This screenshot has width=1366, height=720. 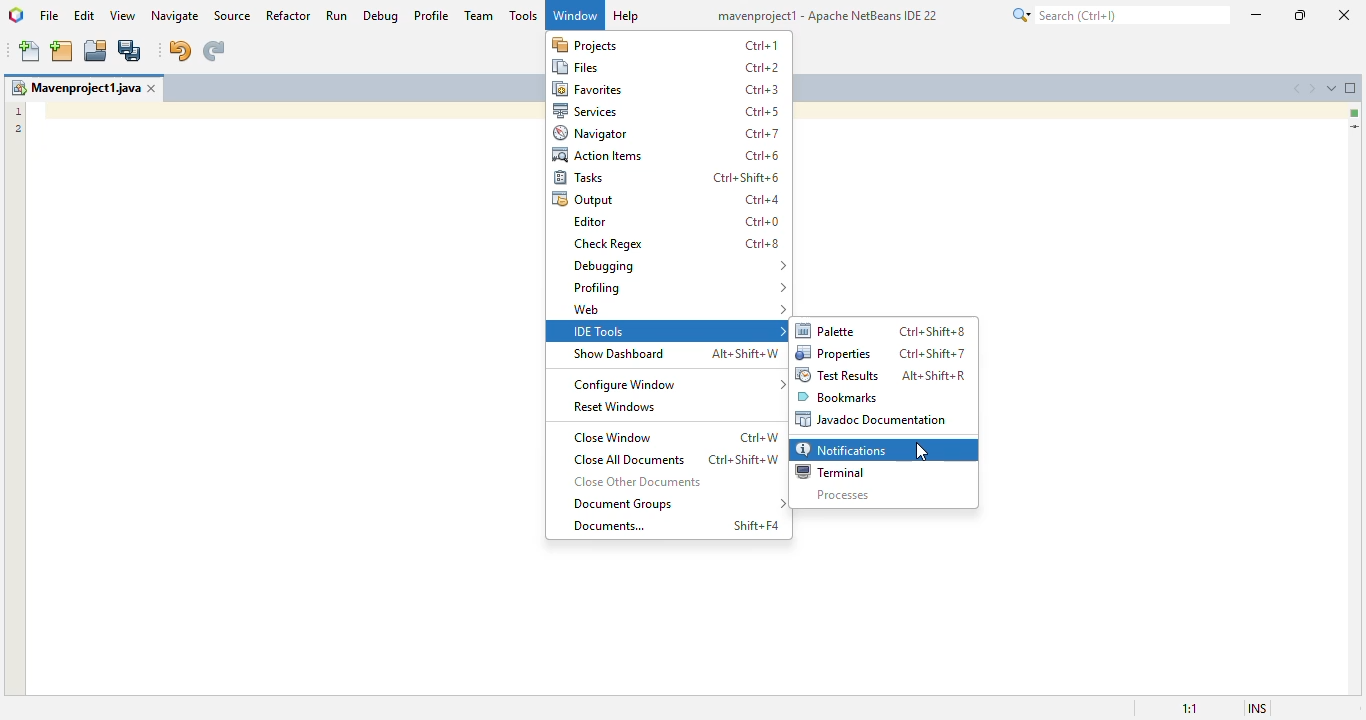 I want to click on close window, so click(x=614, y=438).